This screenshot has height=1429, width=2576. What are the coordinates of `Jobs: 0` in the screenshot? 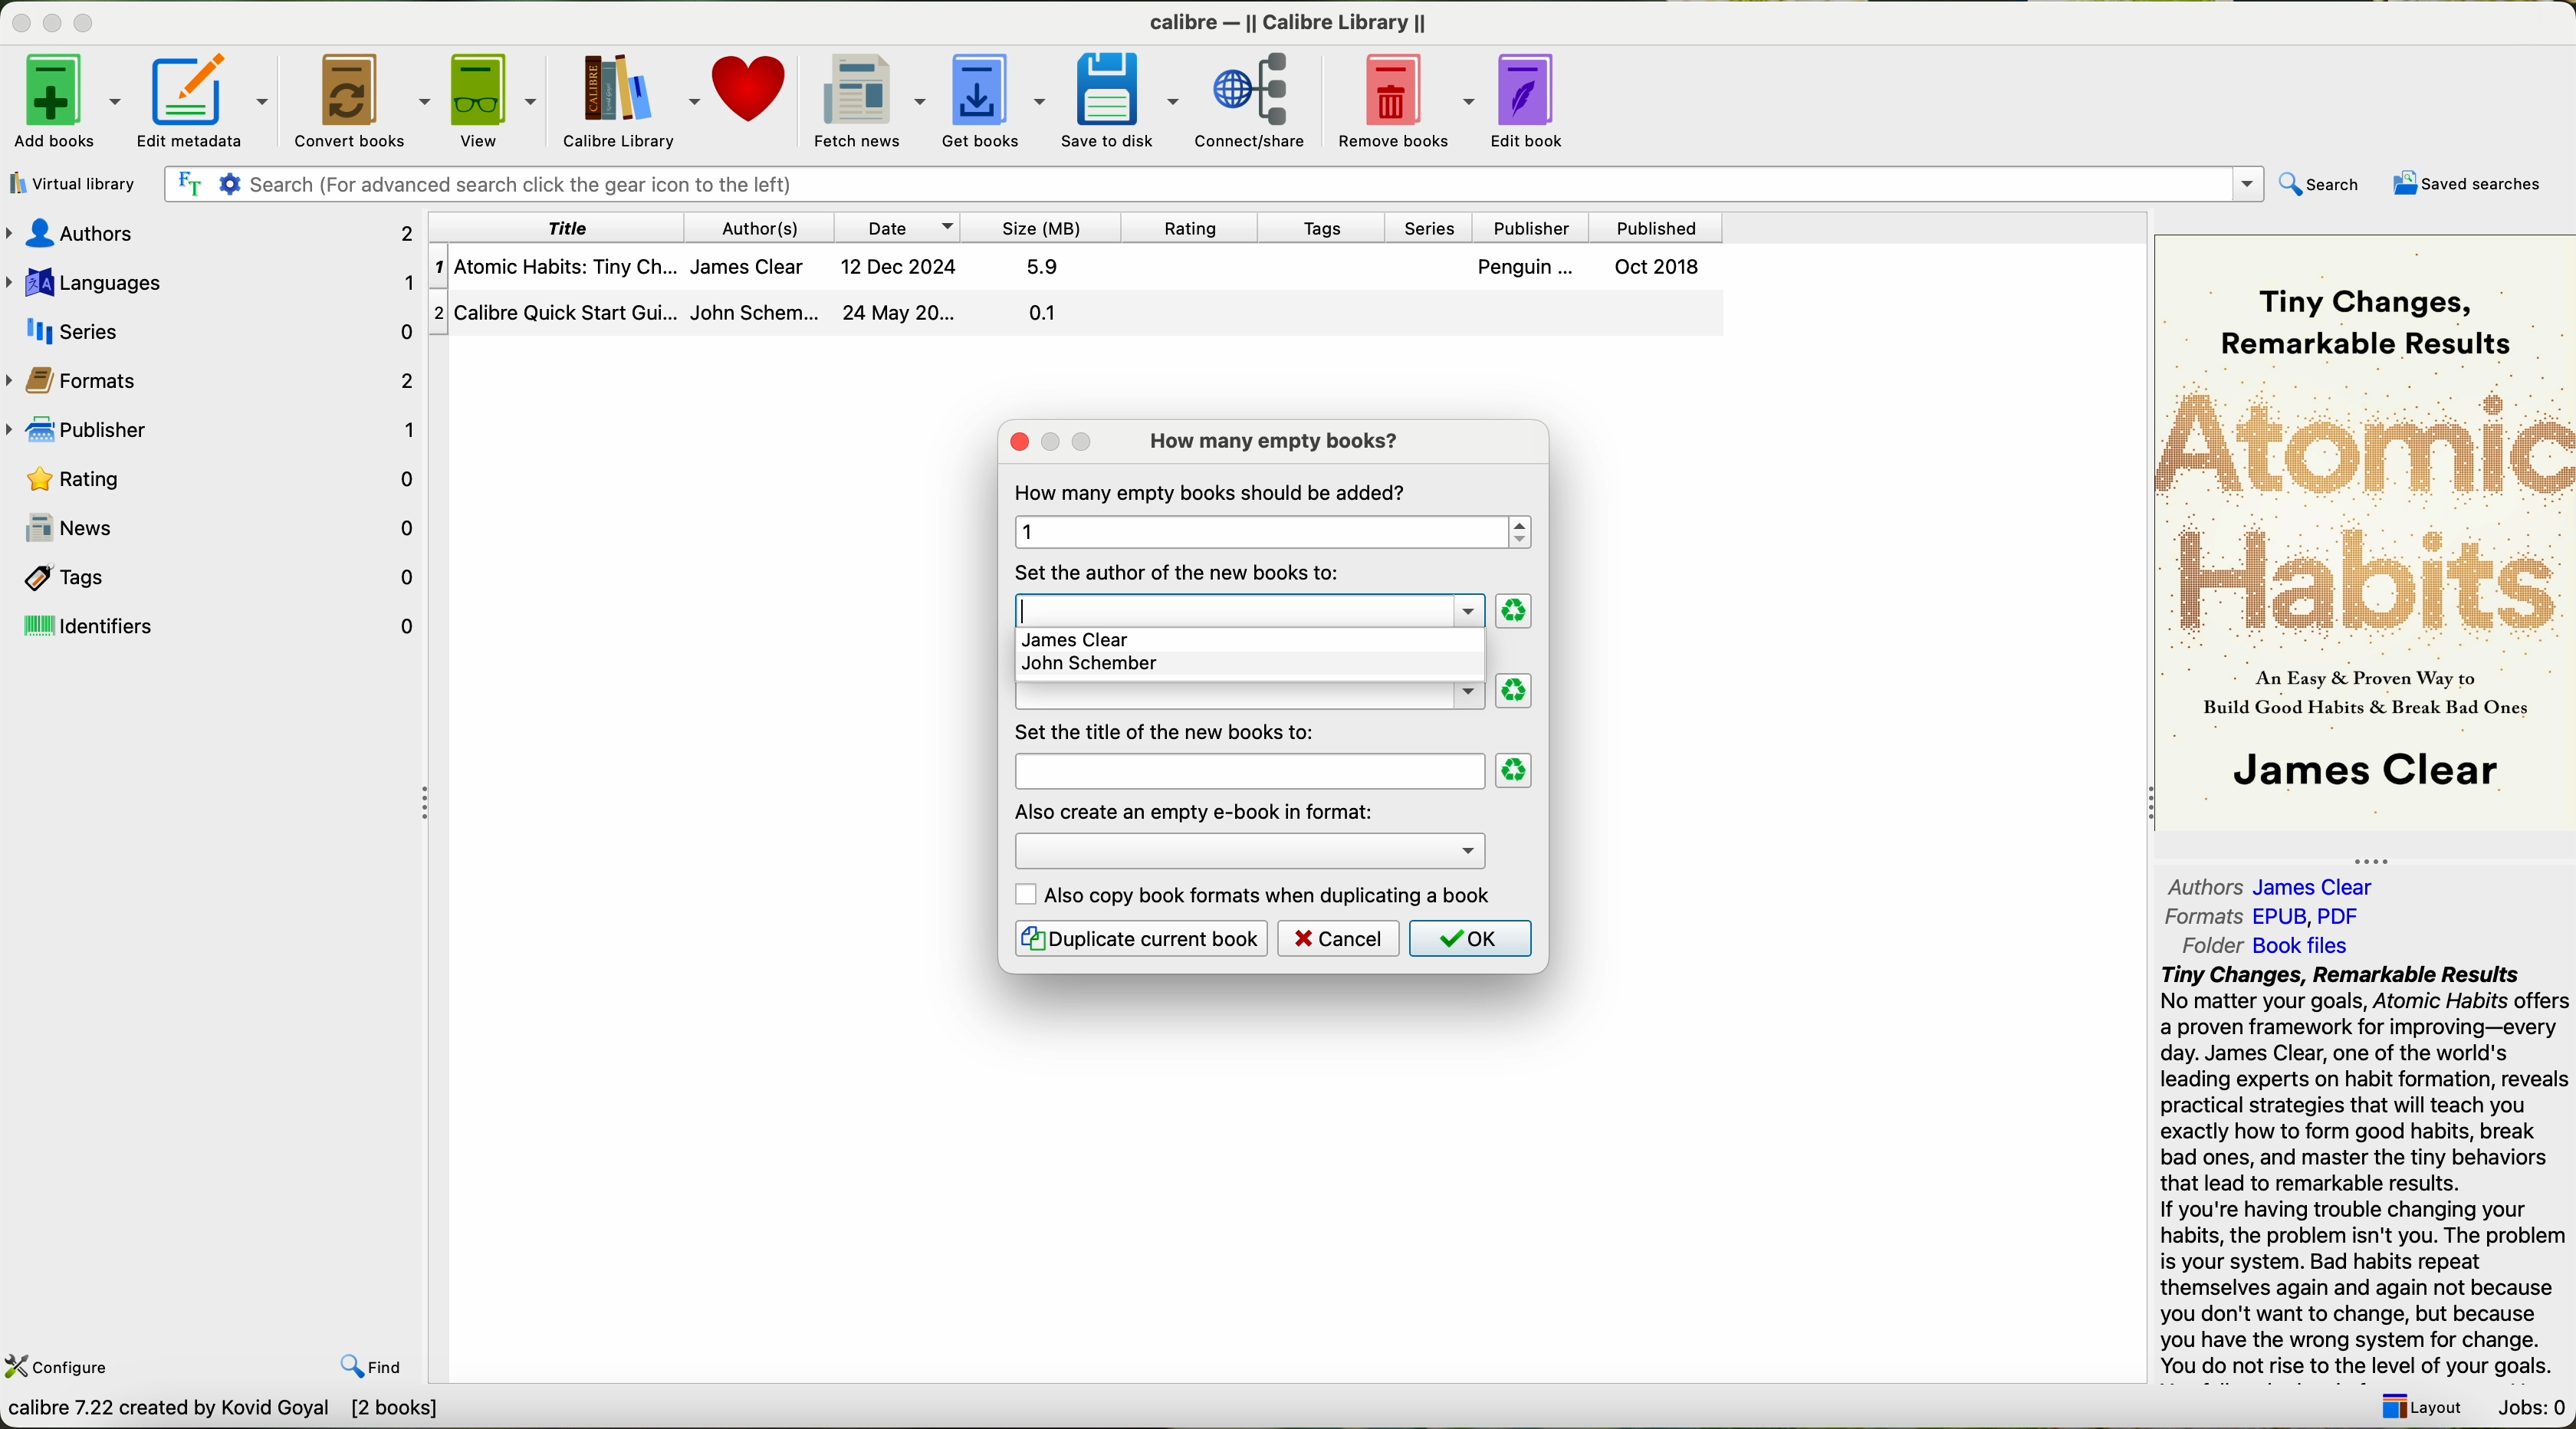 It's located at (2528, 1410).